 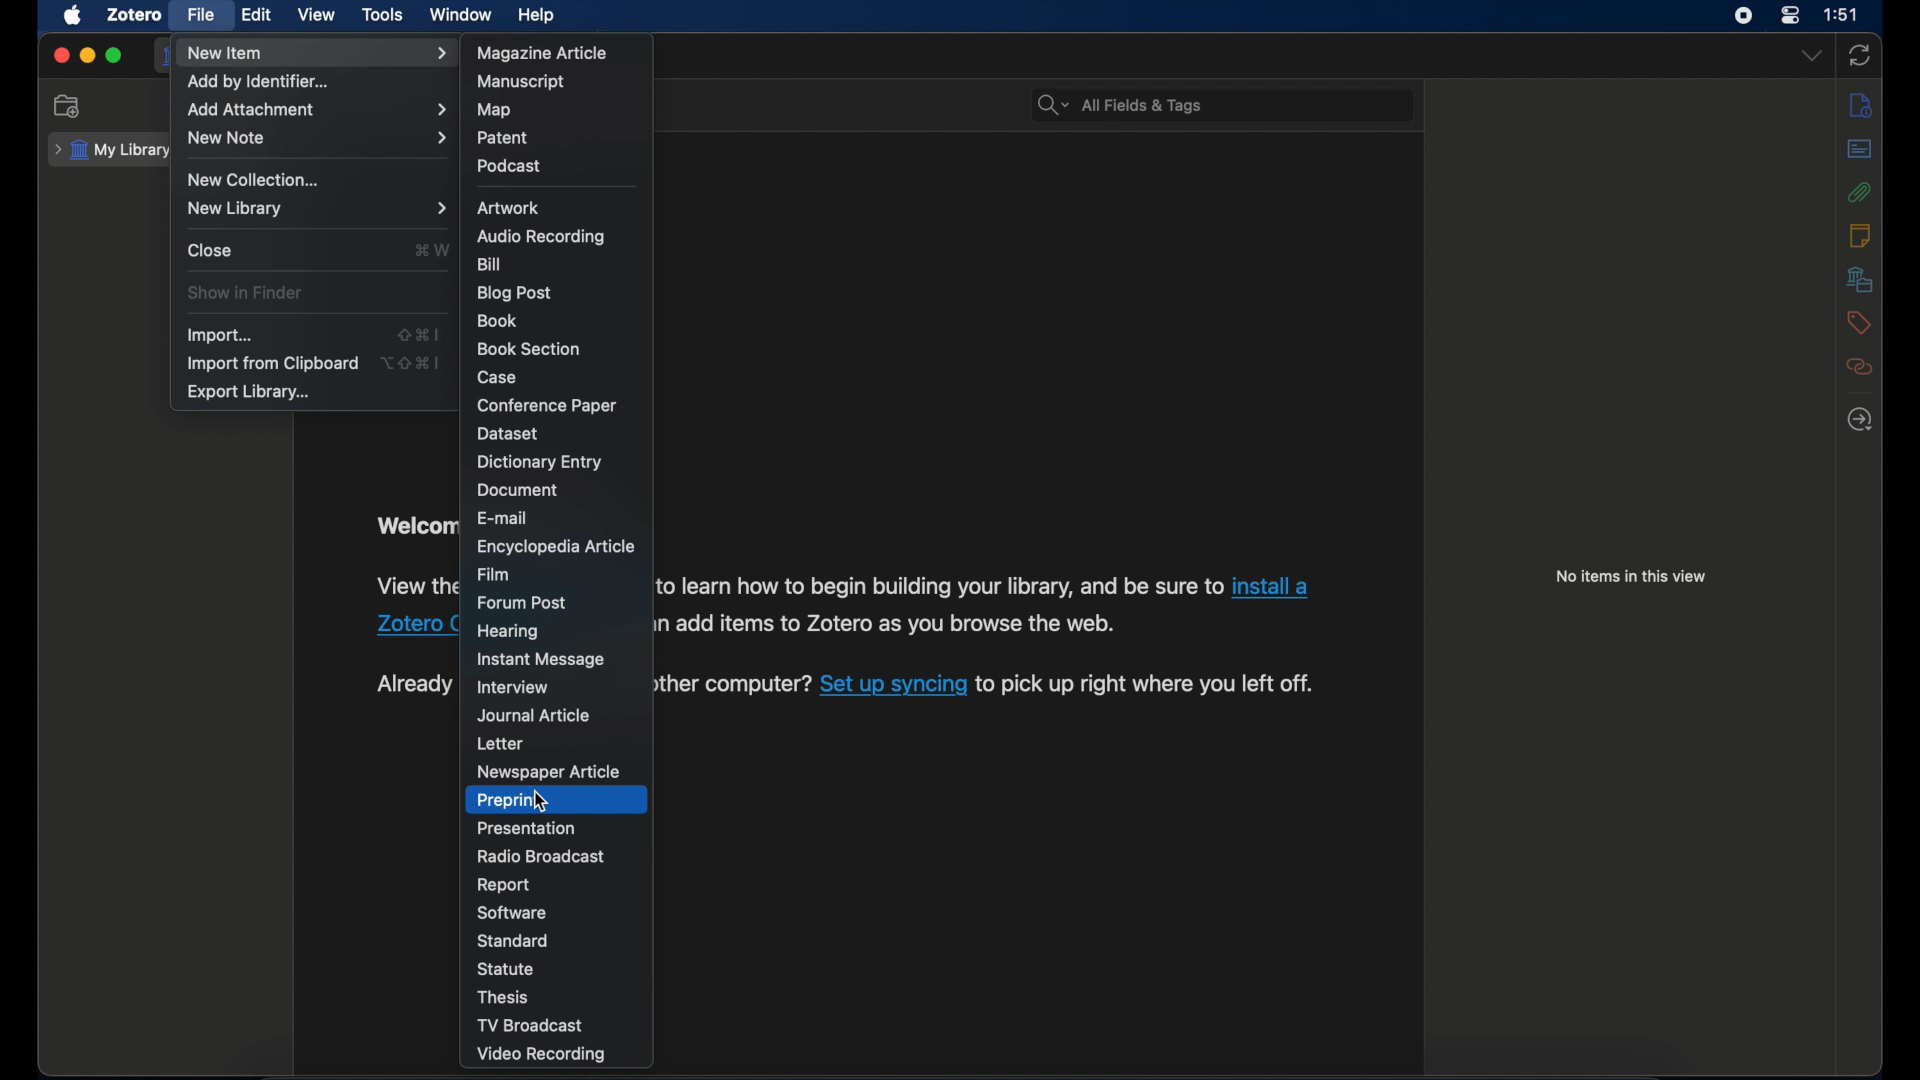 What do you see at coordinates (733, 684) in the screenshot?
I see `other computer?` at bounding box center [733, 684].